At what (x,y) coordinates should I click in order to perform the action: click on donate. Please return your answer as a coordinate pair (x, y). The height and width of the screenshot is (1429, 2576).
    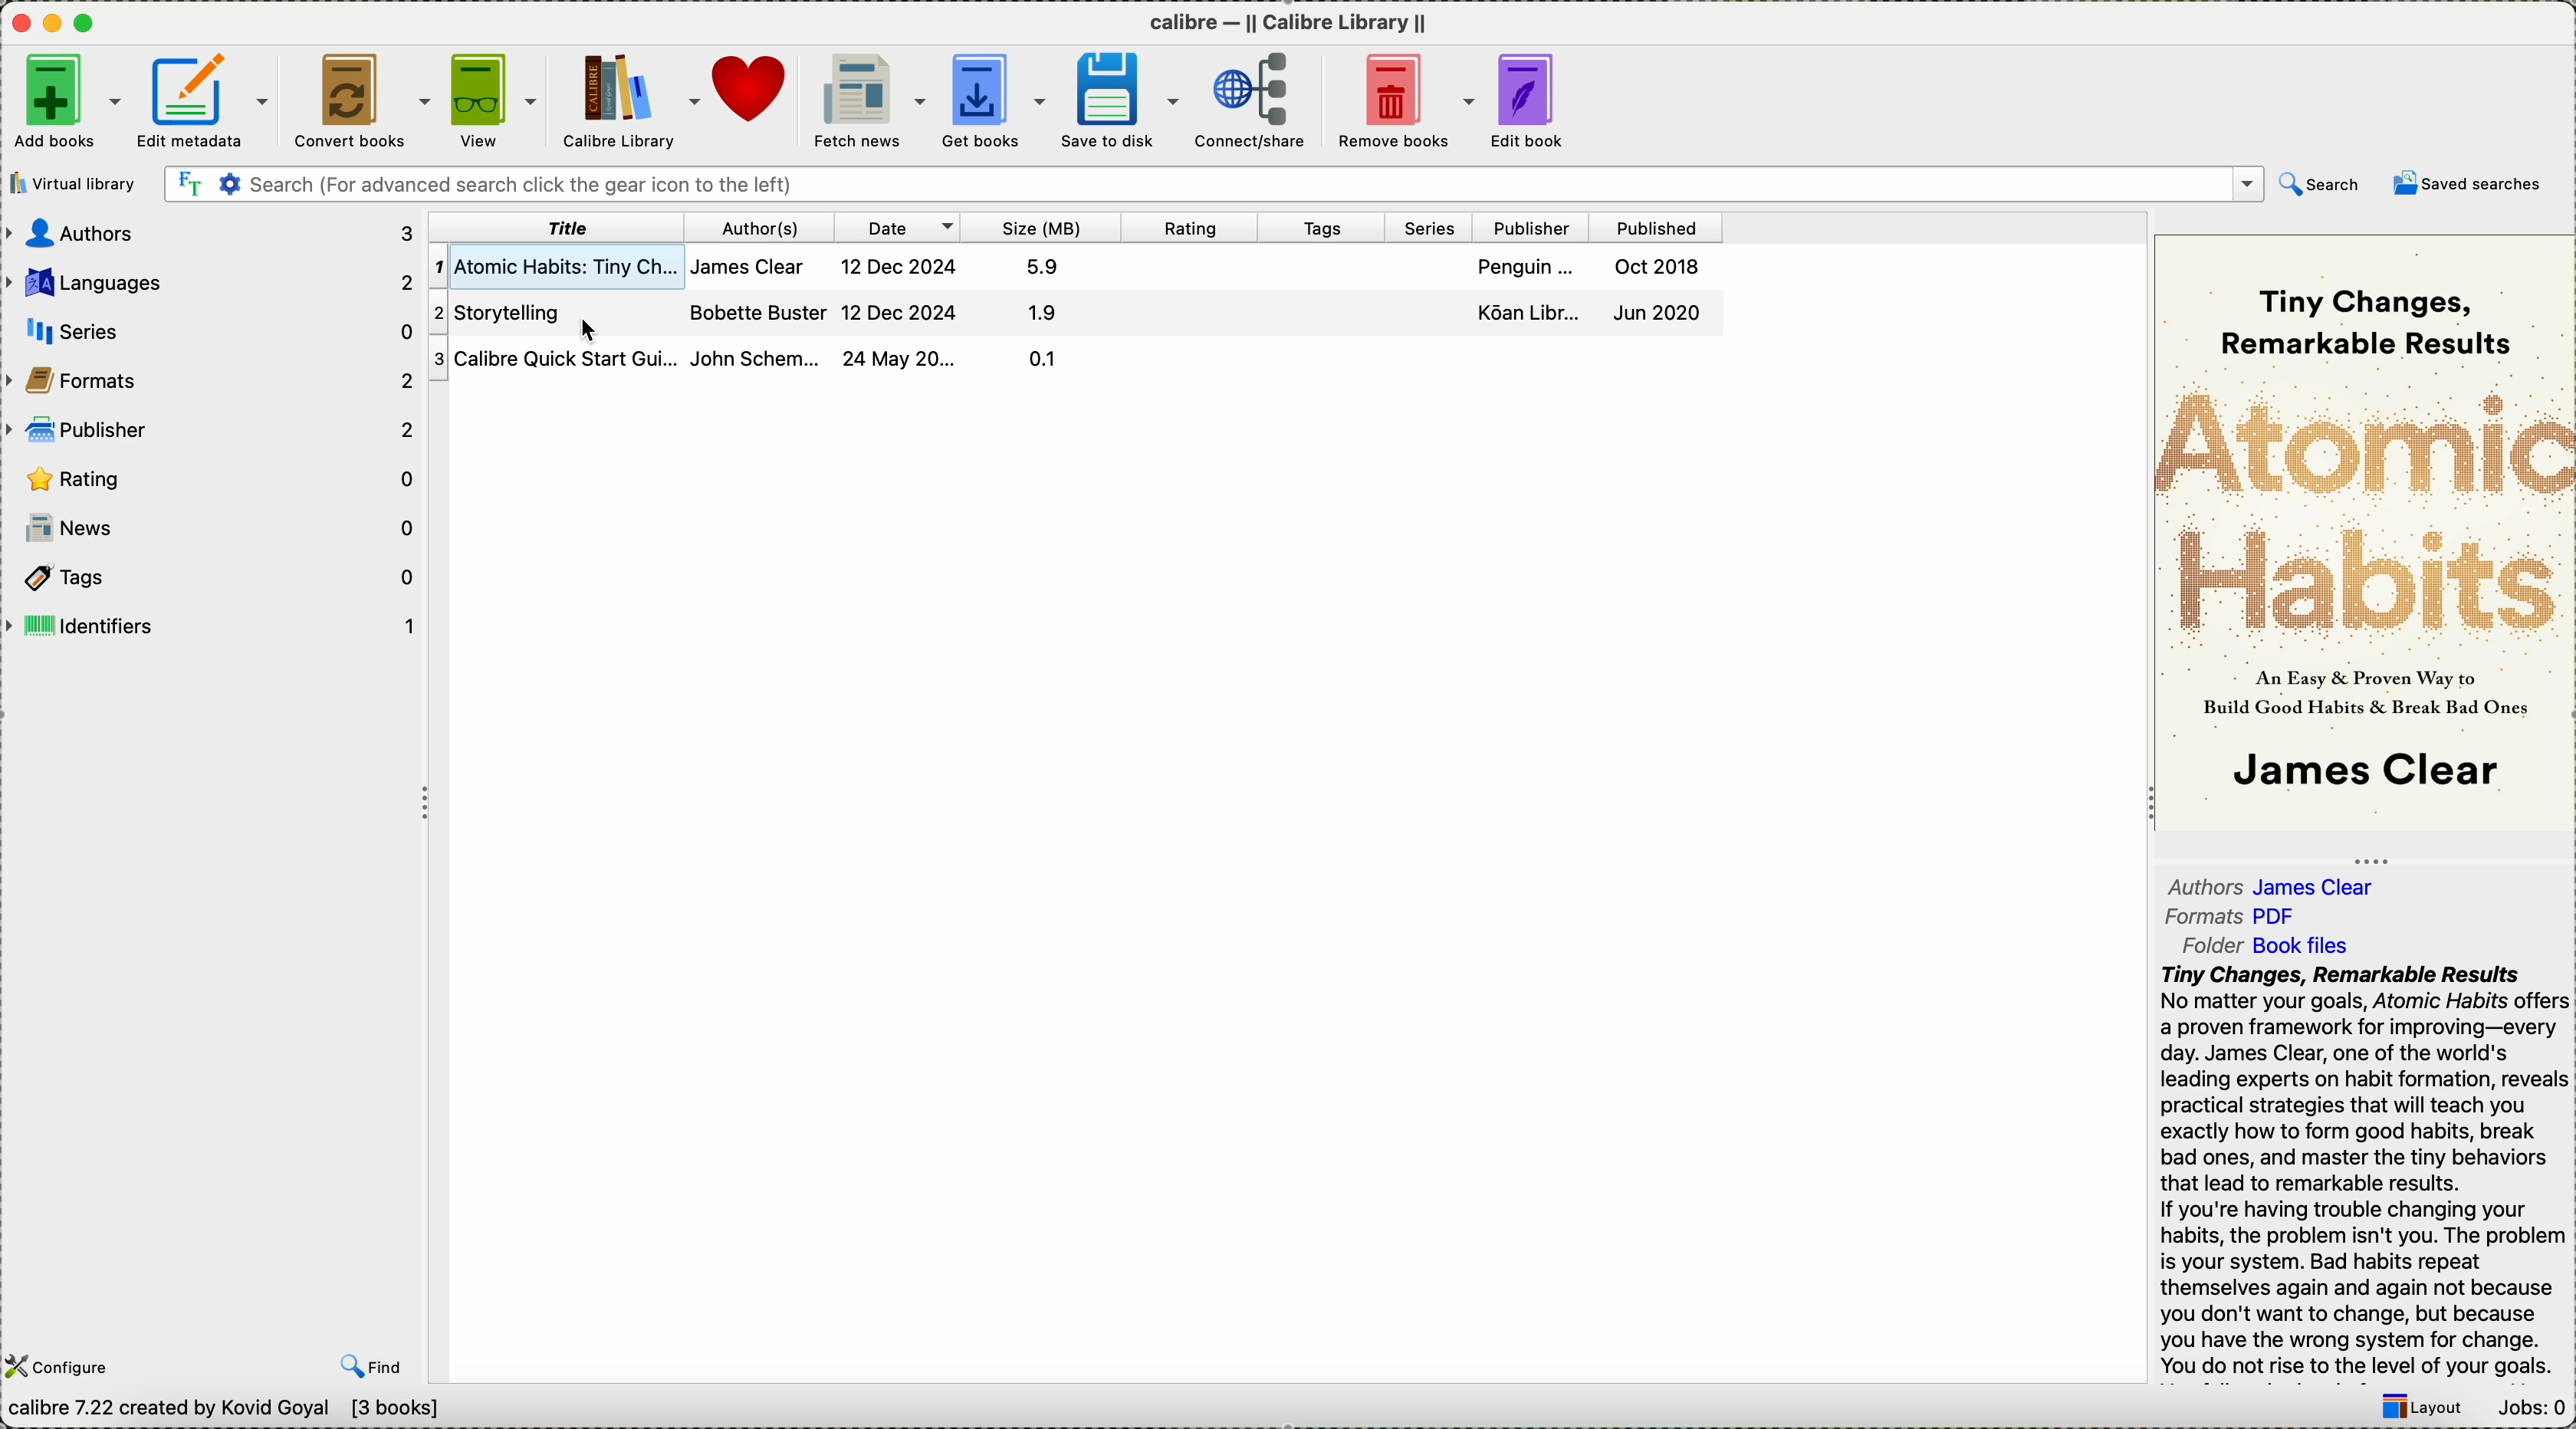
    Looking at the image, I should click on (753, 88).